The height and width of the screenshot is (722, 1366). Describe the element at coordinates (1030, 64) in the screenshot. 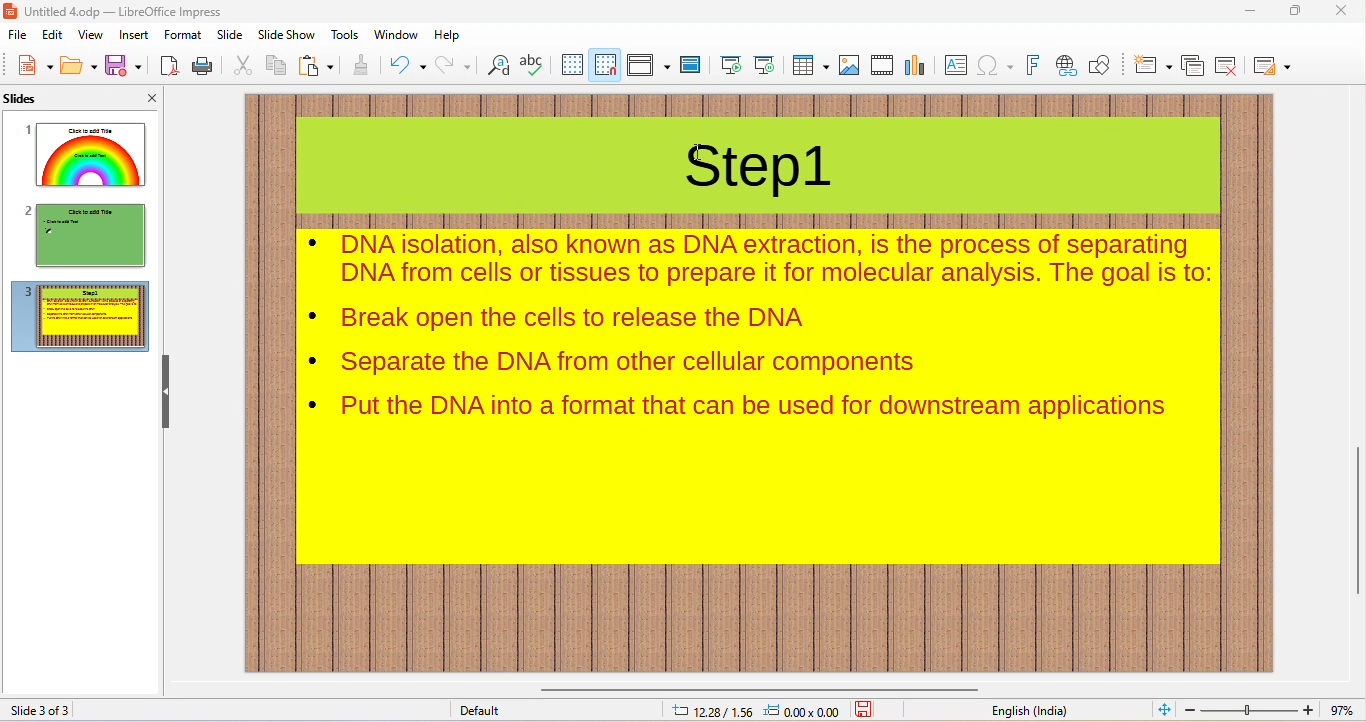

I see `fontwork text` at that location.